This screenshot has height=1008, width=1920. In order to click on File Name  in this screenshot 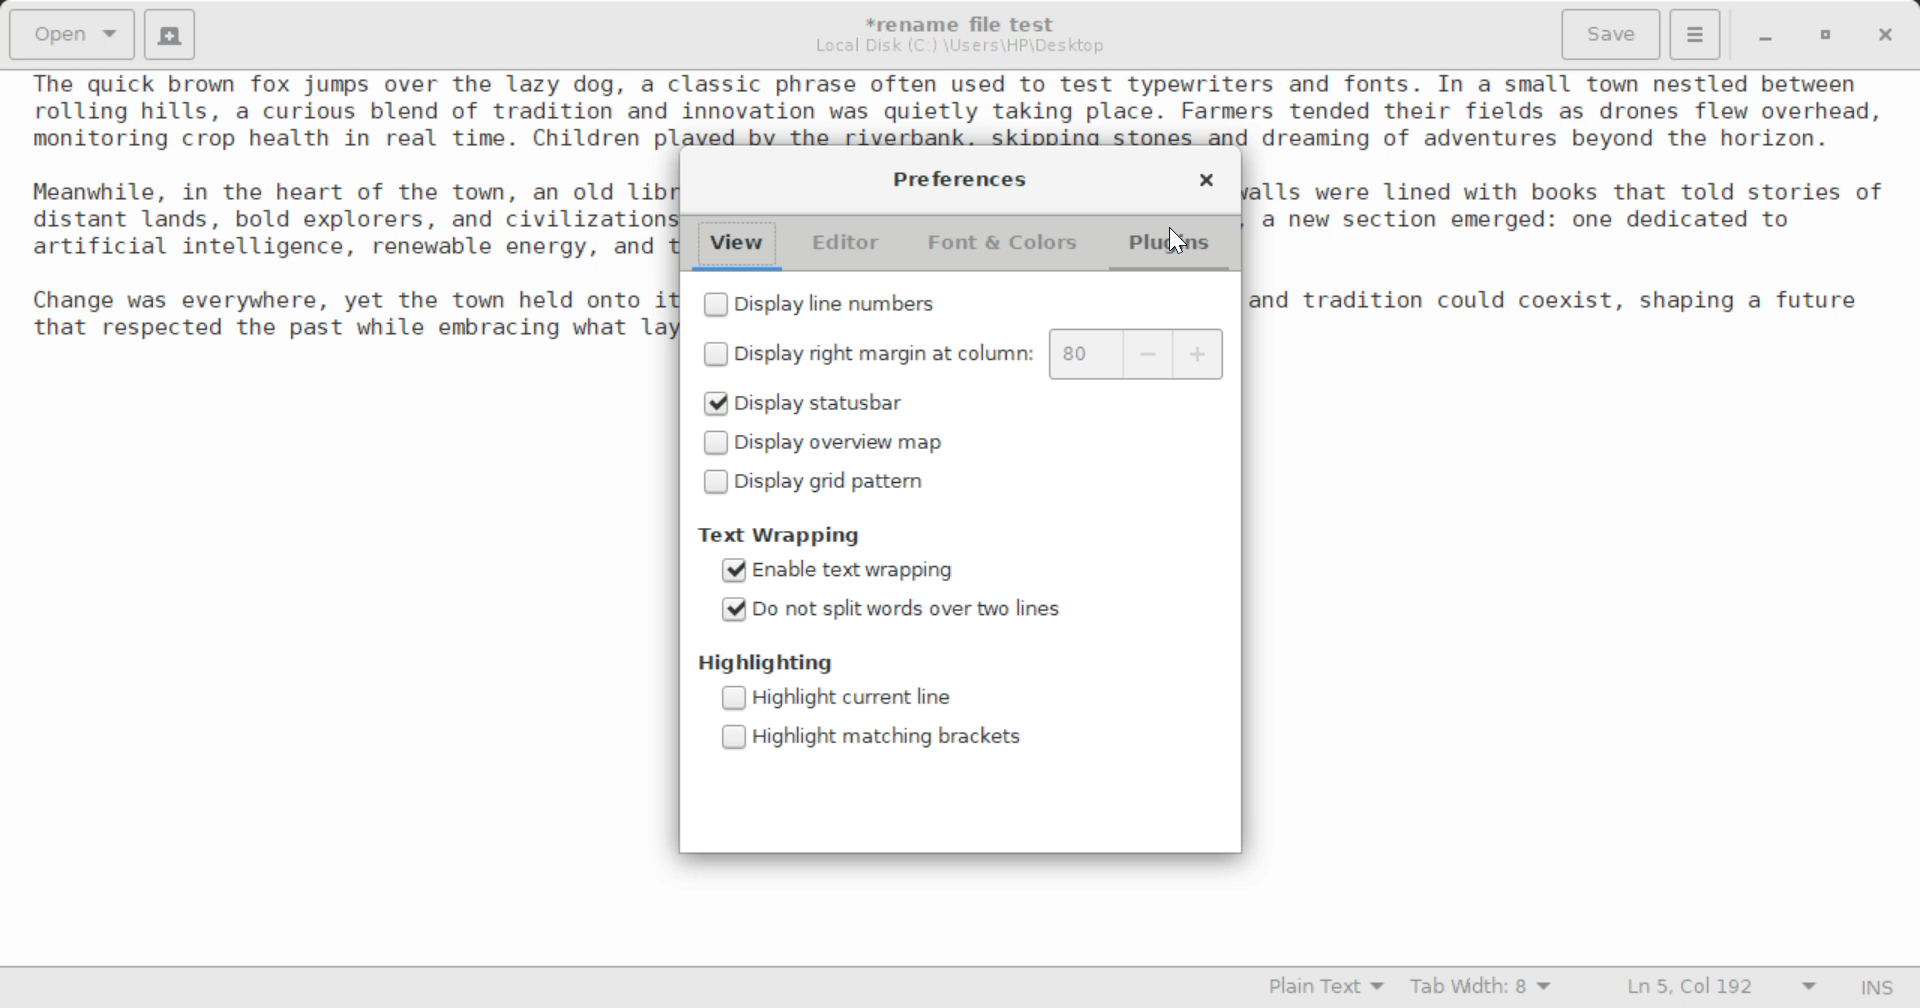, I will do `click(966, 21)`.